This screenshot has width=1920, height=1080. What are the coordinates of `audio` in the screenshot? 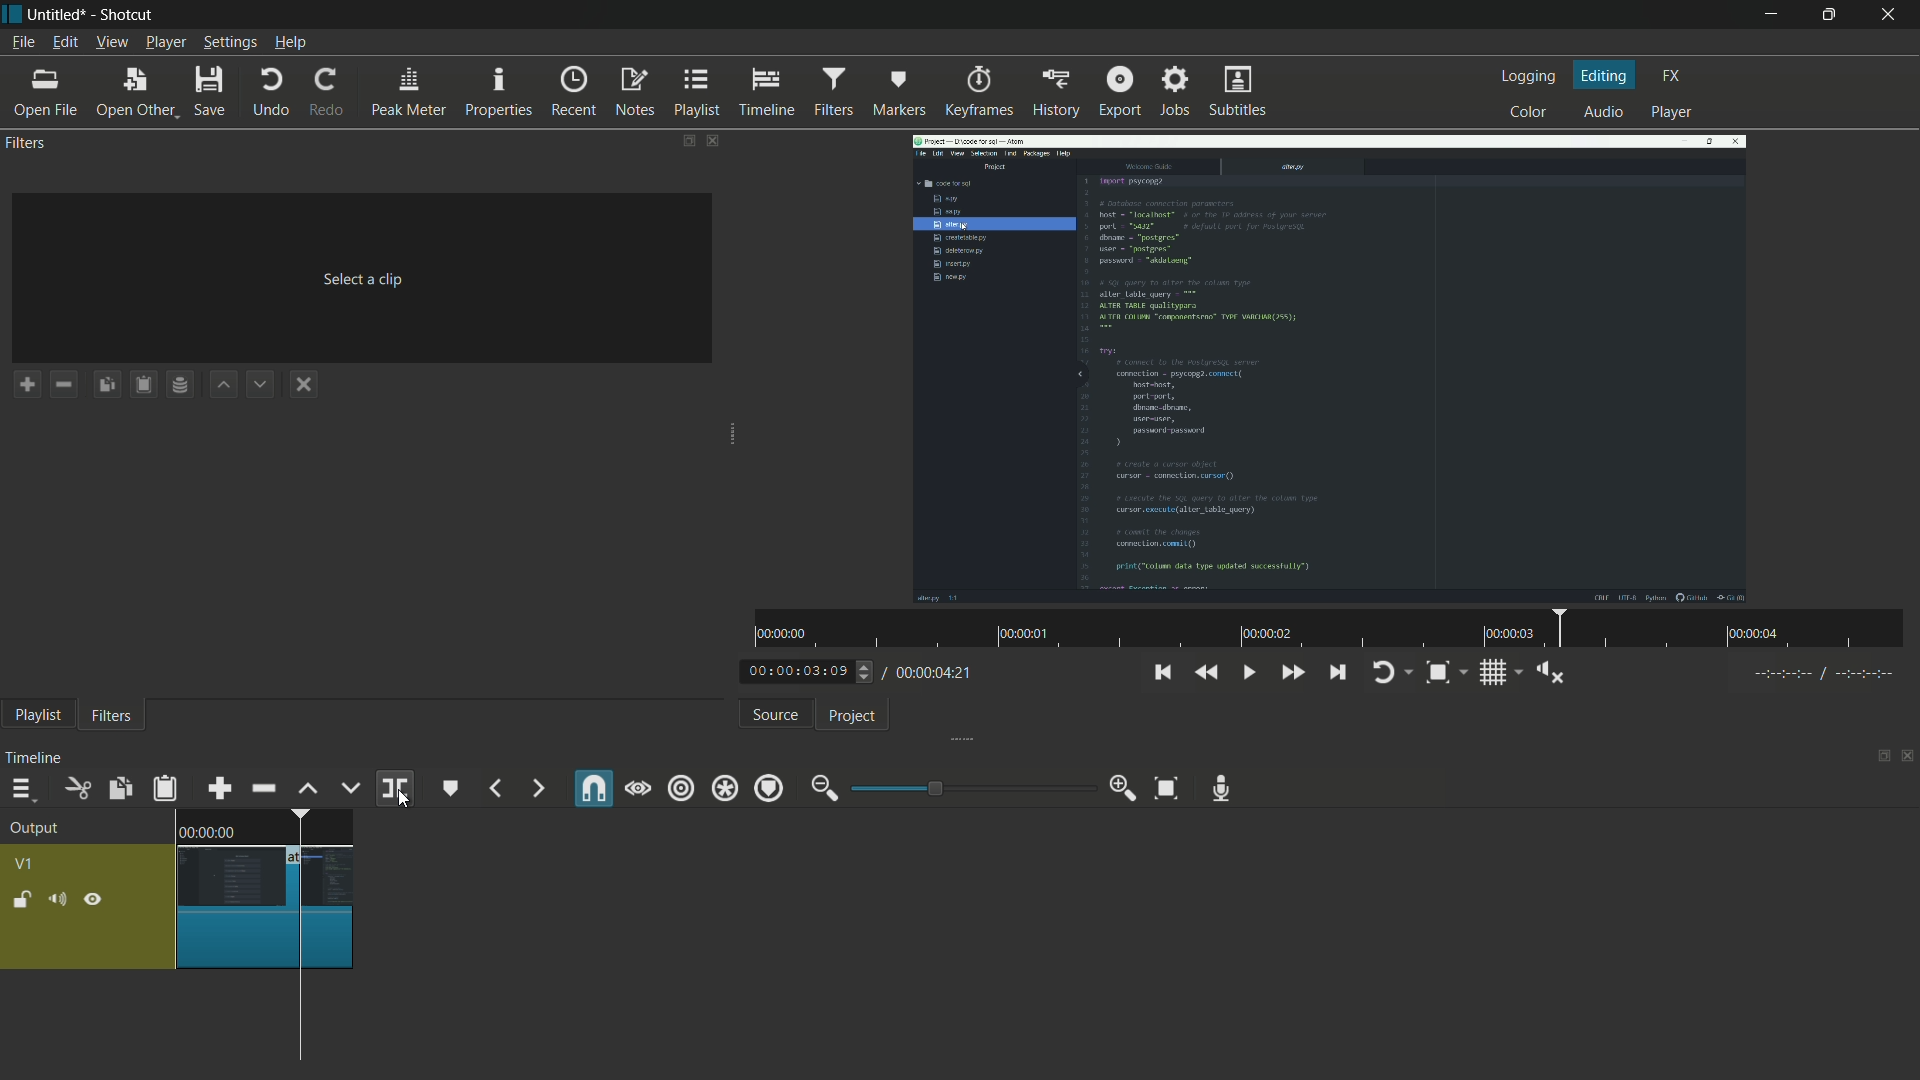 It's located at (1605, 111).